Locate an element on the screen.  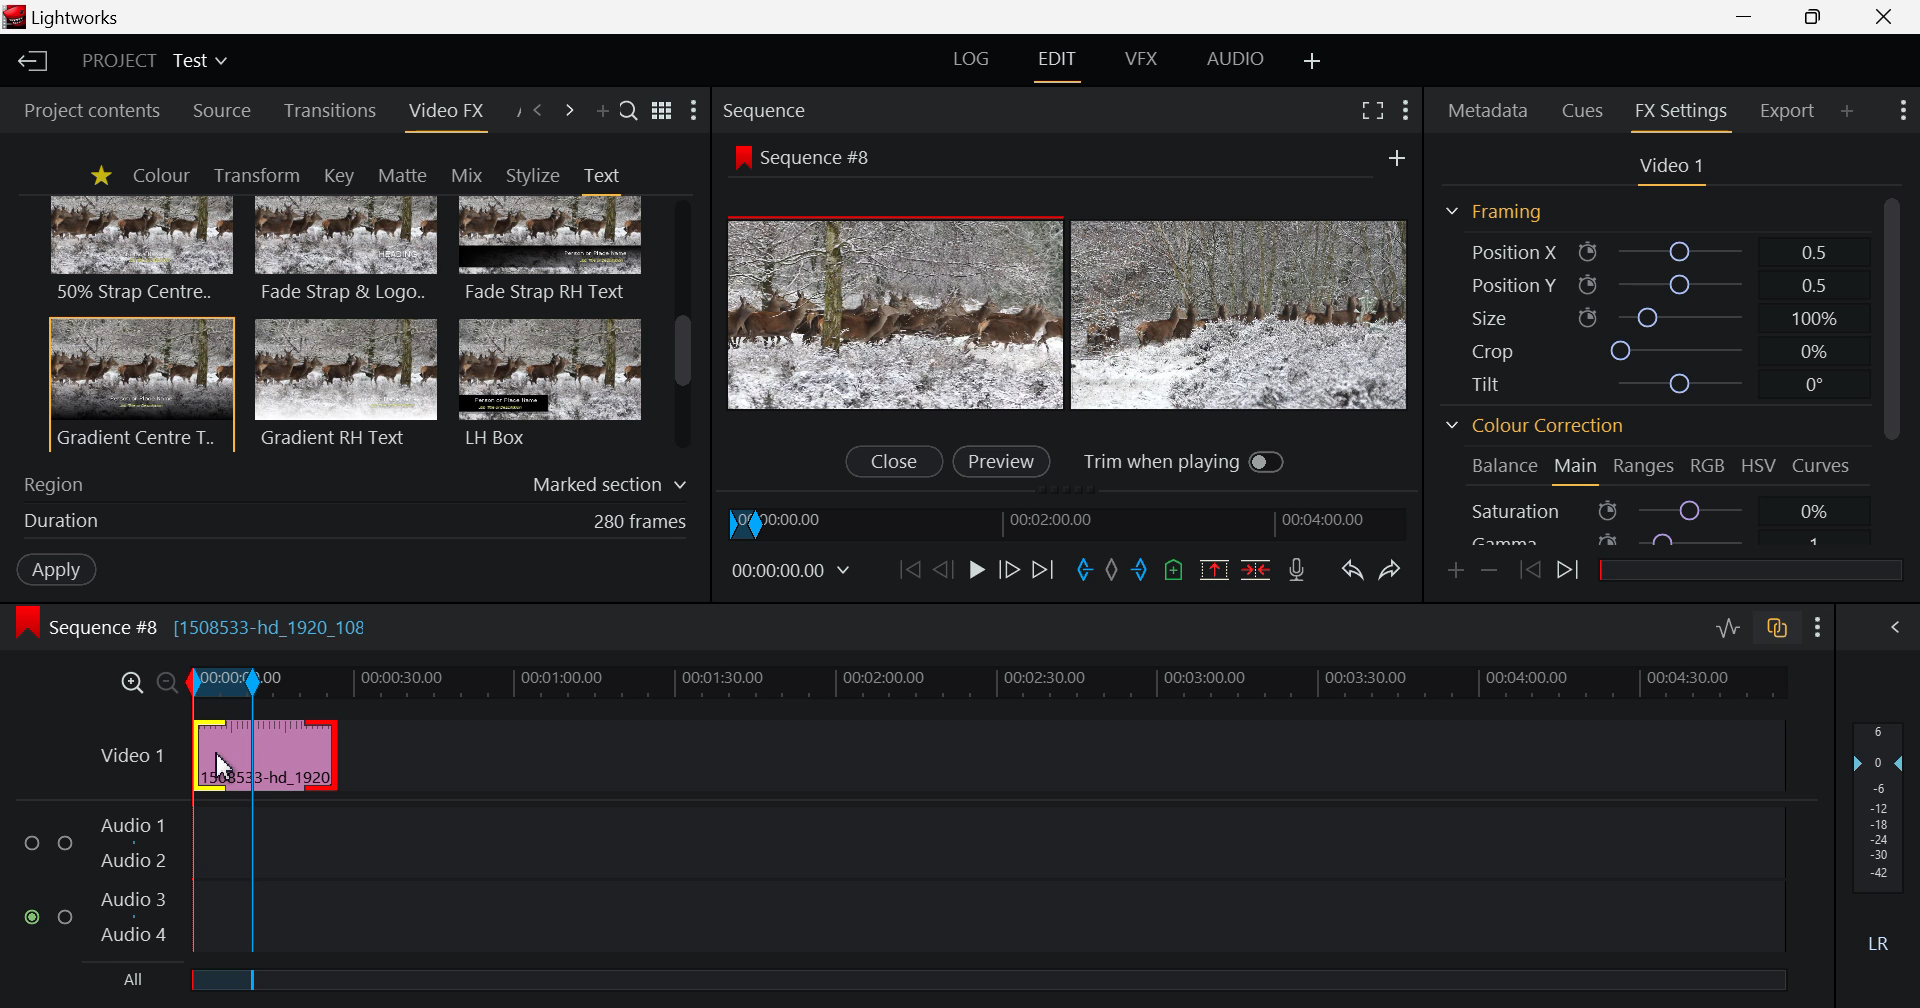
Toggle audio levels editing is located at coordinates (1732, 628).